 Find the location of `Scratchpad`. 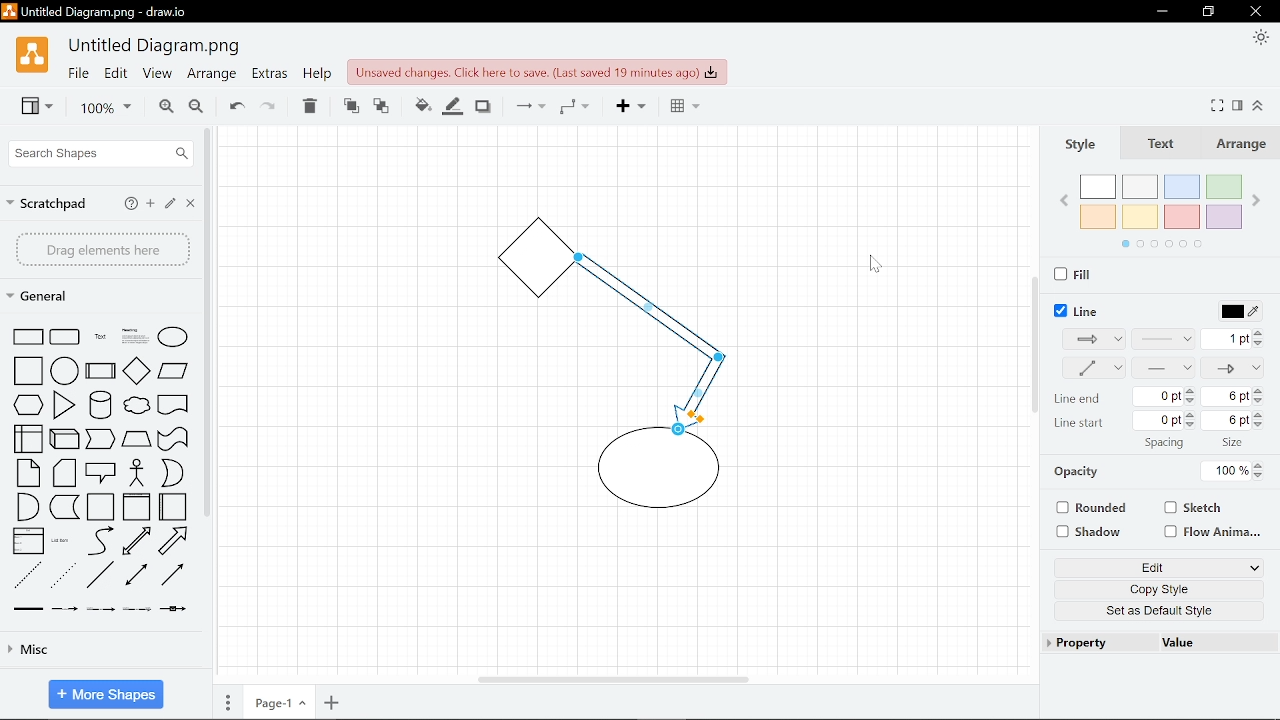

Scratchpad is located at coordinates (49, 201).